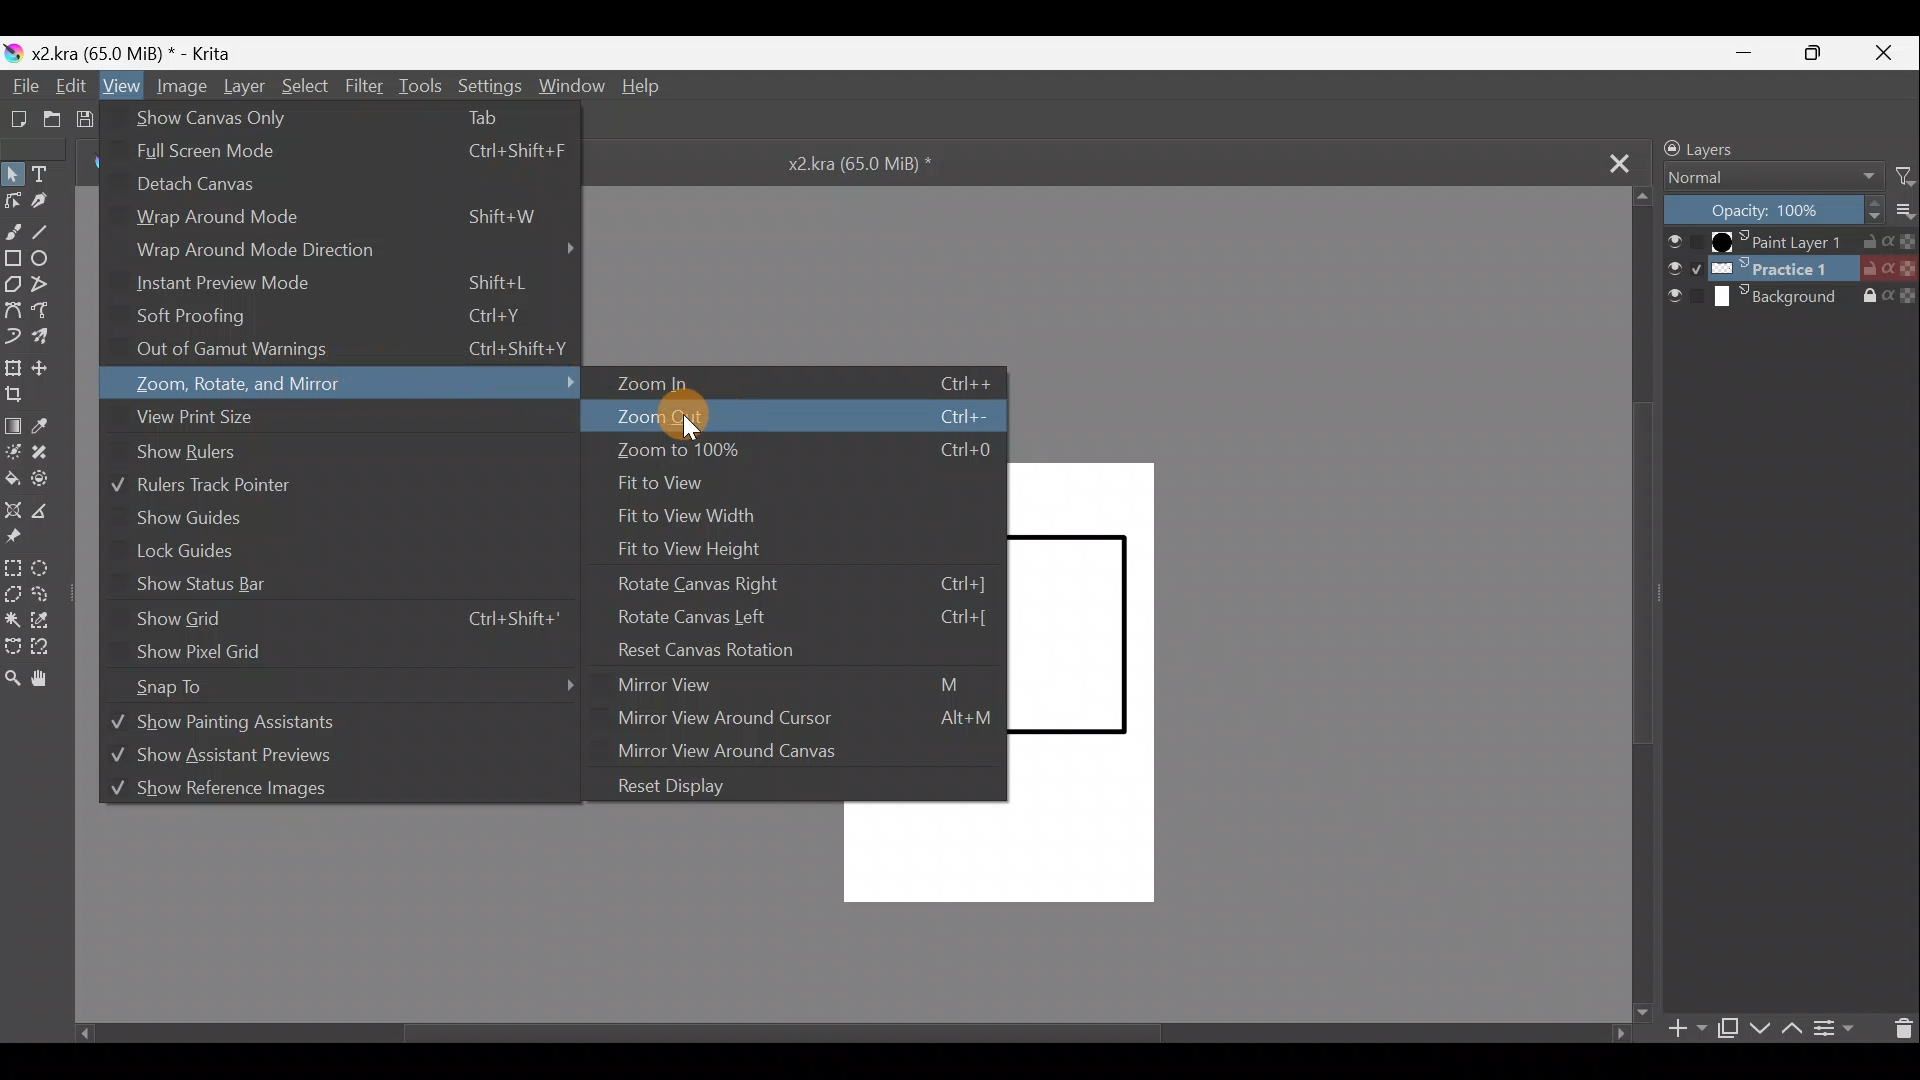 This screenshot has height=1080, width=1920. I want to click on Freehand path tool, so click(49, 310).